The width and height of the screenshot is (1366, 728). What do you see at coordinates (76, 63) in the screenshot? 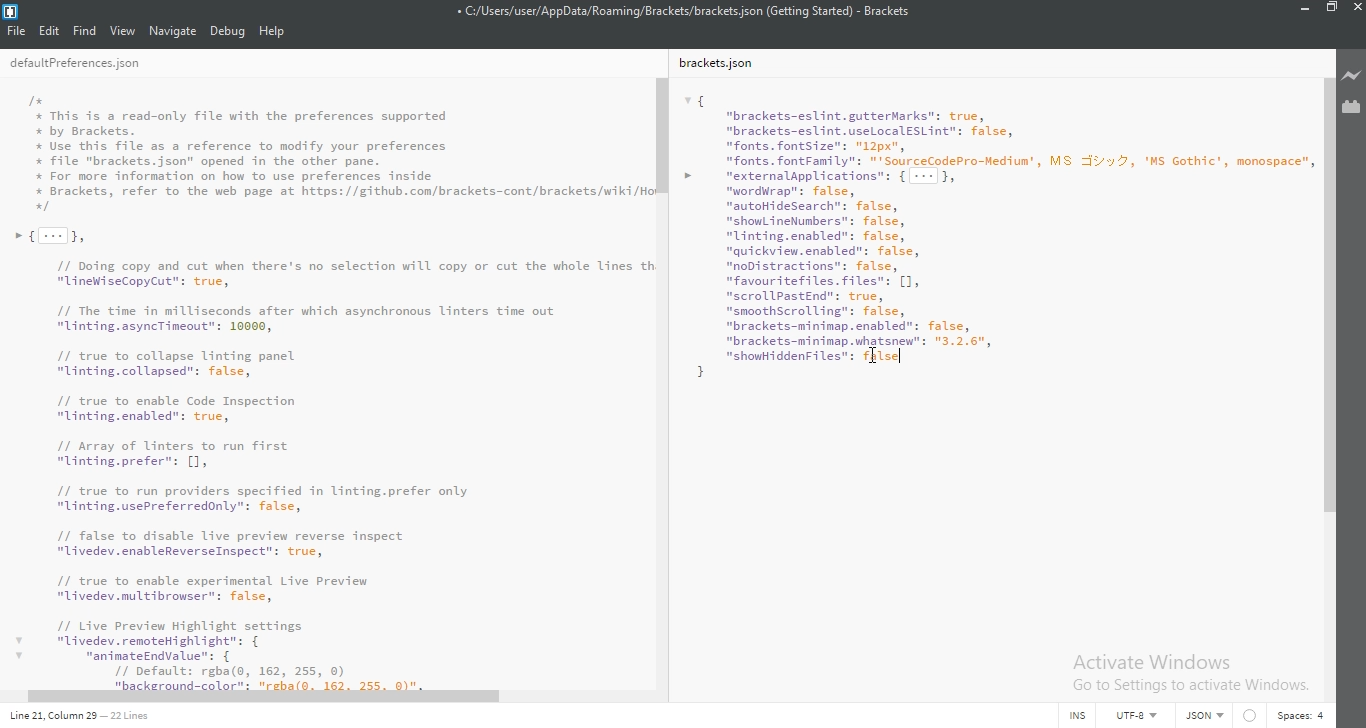
I see `deafultPreferences.json` at bounding box center [76, 63].